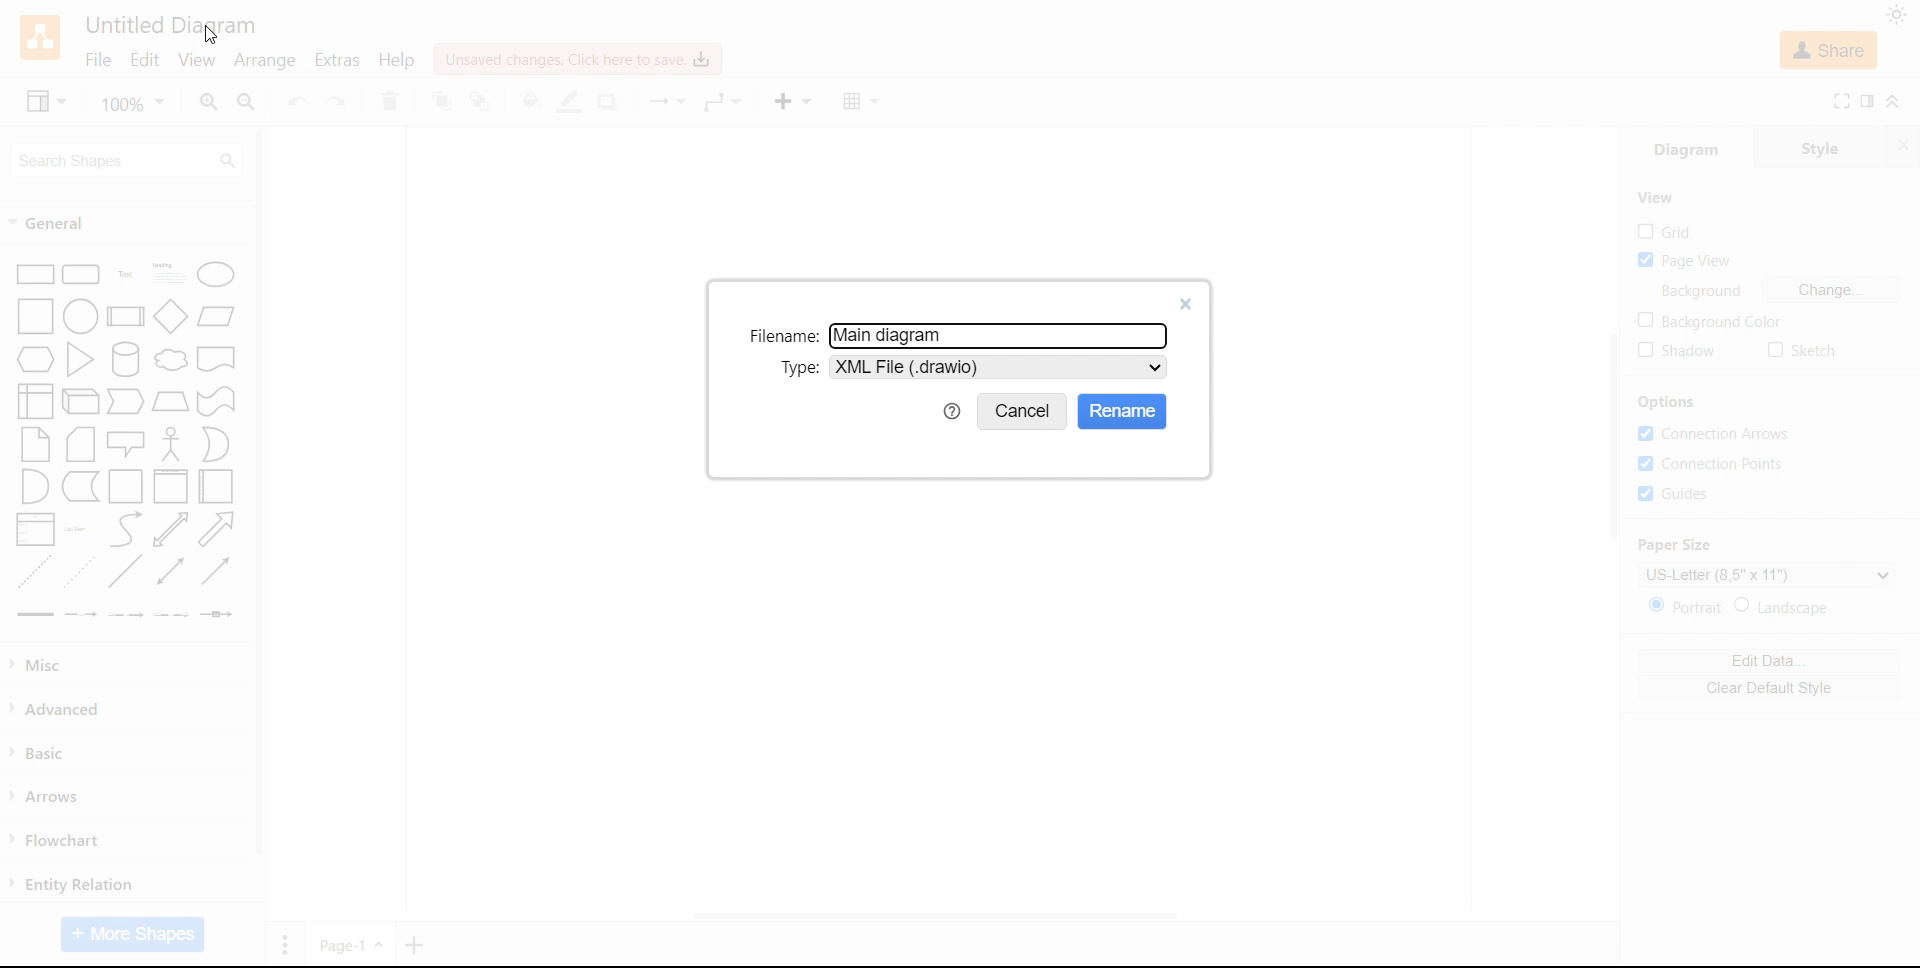 The image size is (1920, 968). What do you see at coordinates (1673, 493) in the screenshot?
I see `guides ` at bounding box center [1673, 493].